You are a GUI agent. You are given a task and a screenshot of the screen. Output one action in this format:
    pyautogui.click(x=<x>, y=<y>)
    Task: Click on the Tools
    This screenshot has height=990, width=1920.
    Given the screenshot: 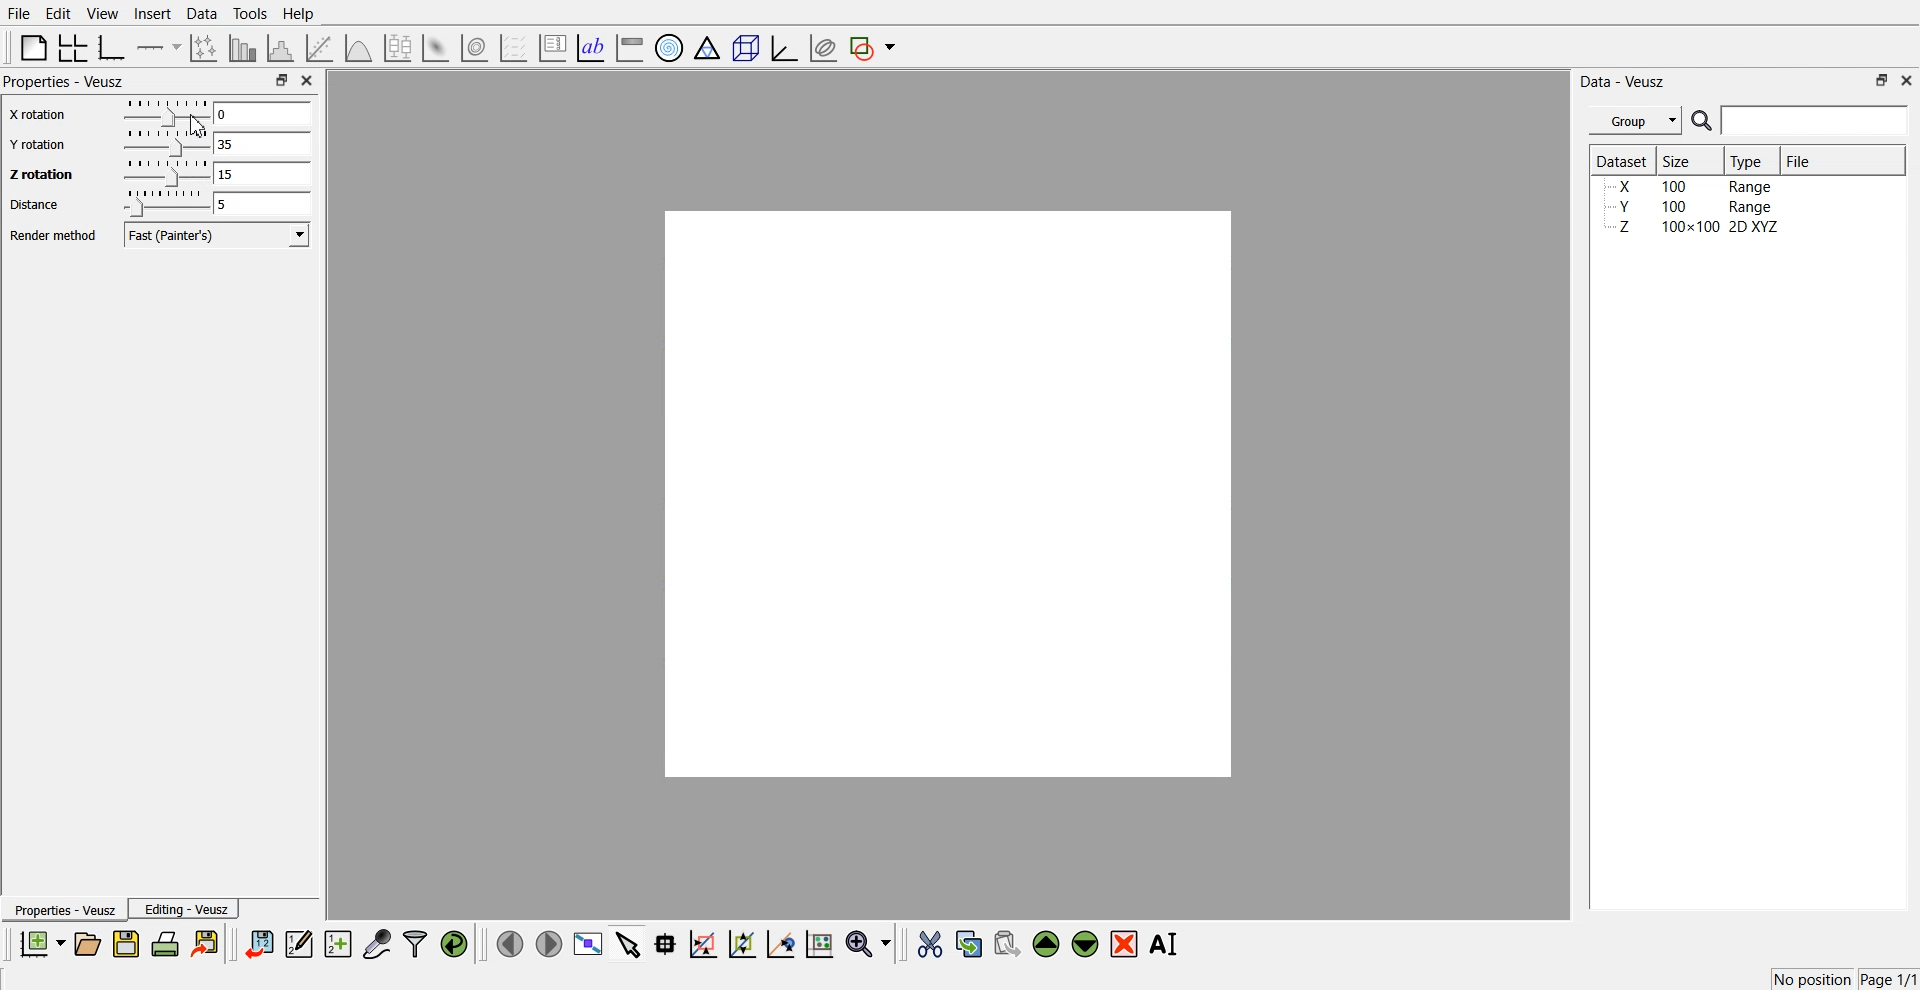 What is the action you would take?
    pyautogui.click(x=251, y=14)
    